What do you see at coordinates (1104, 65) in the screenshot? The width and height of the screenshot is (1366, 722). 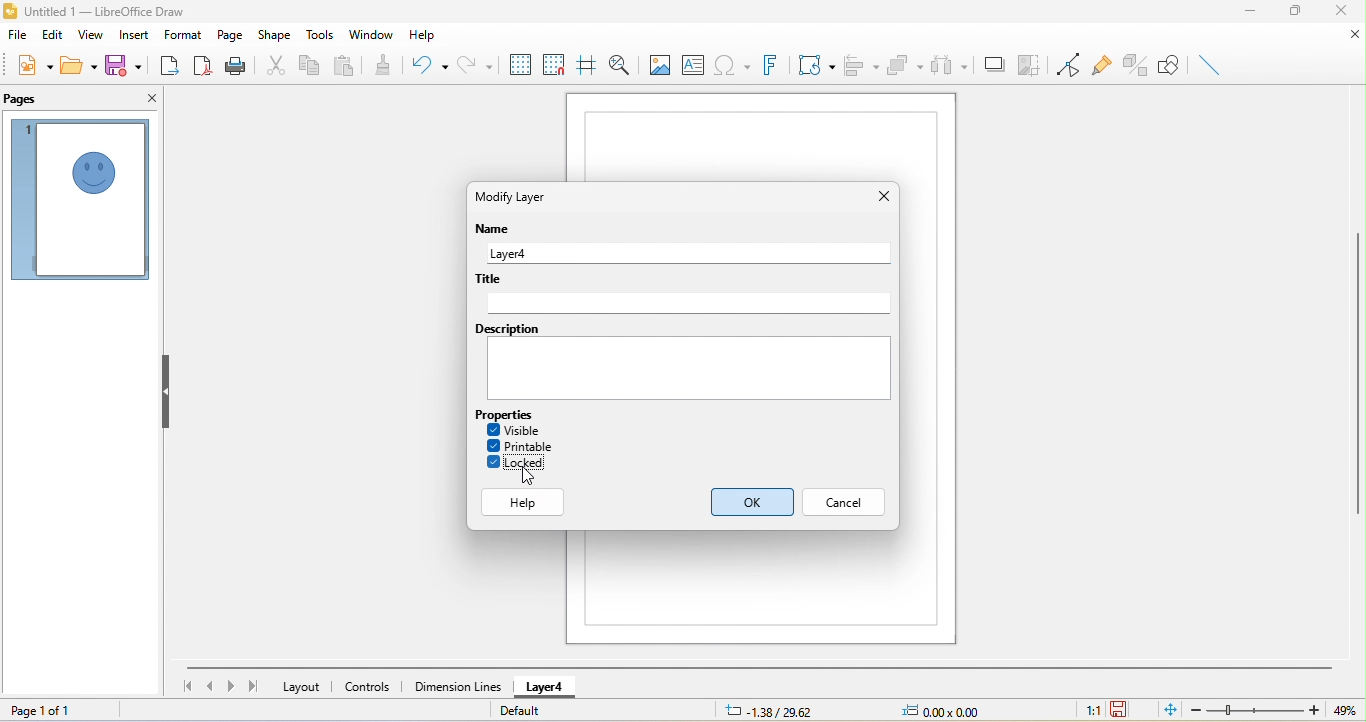 I see `glue point function` at bounding box center [1104, 65].